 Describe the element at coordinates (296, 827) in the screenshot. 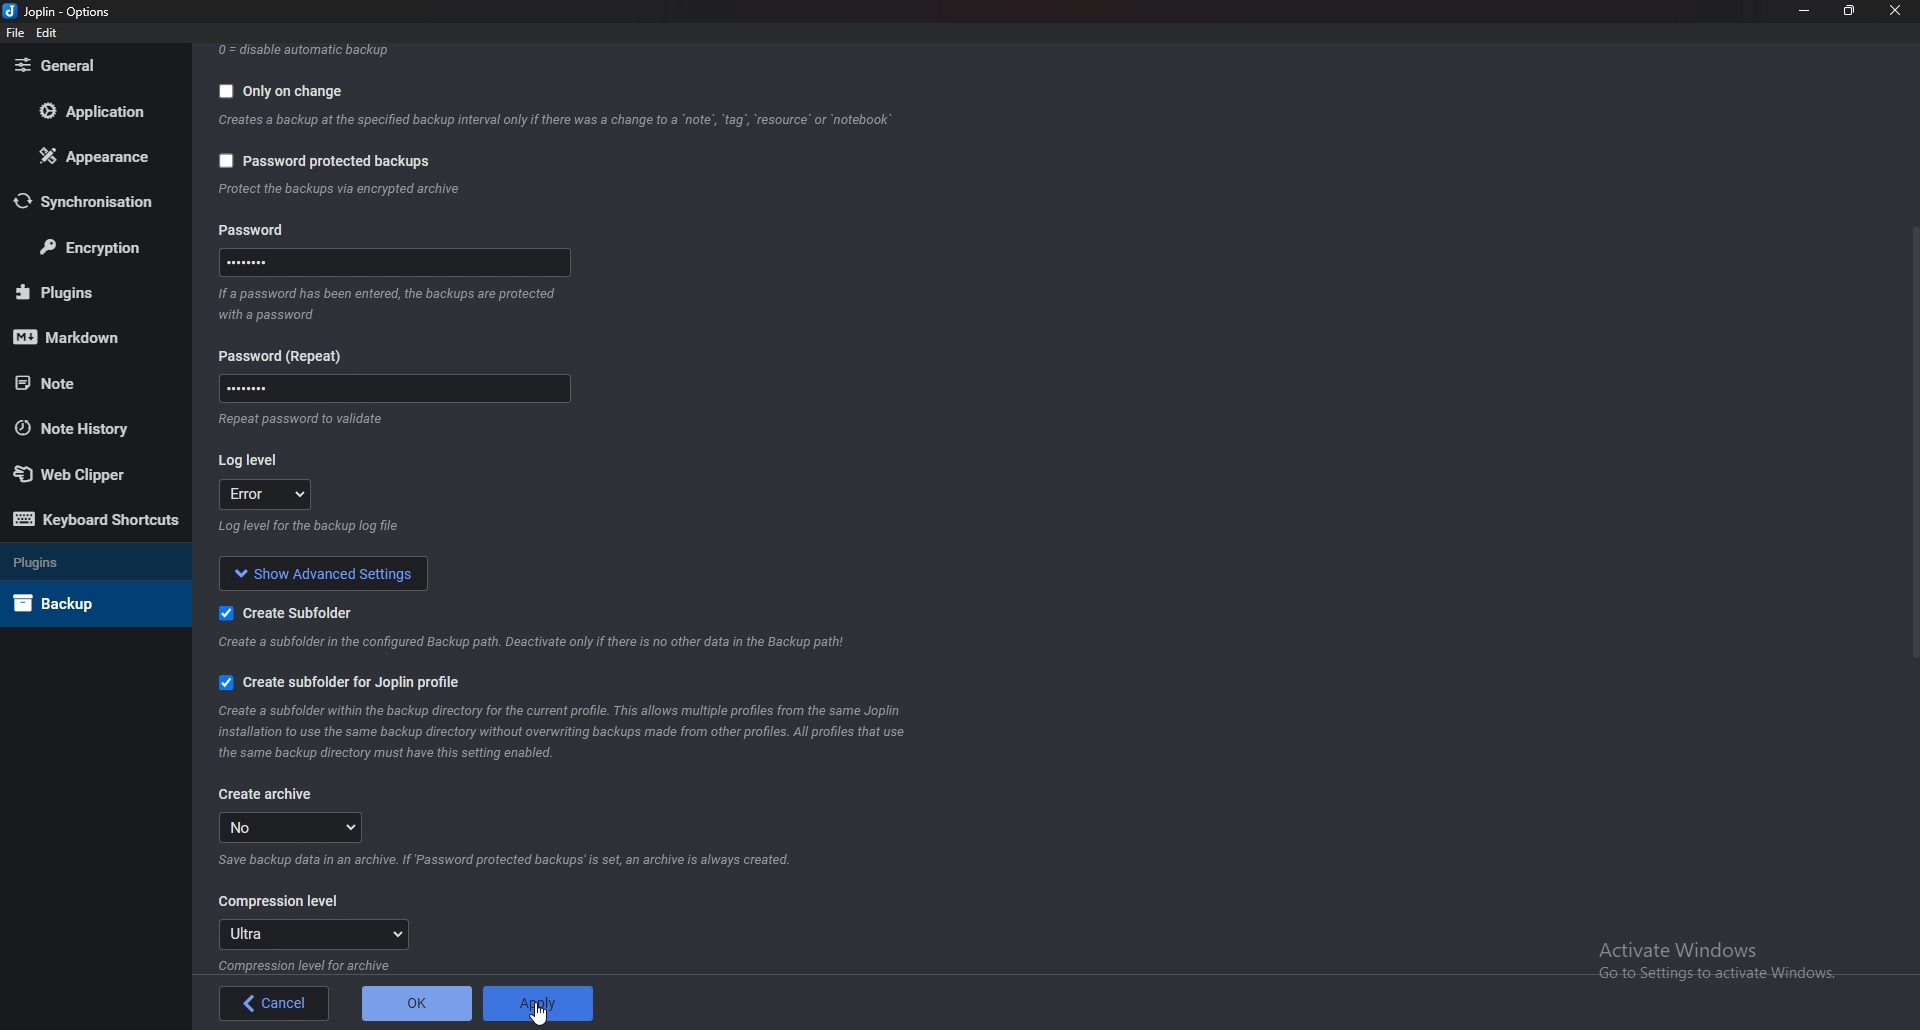

I see `no` at that location.